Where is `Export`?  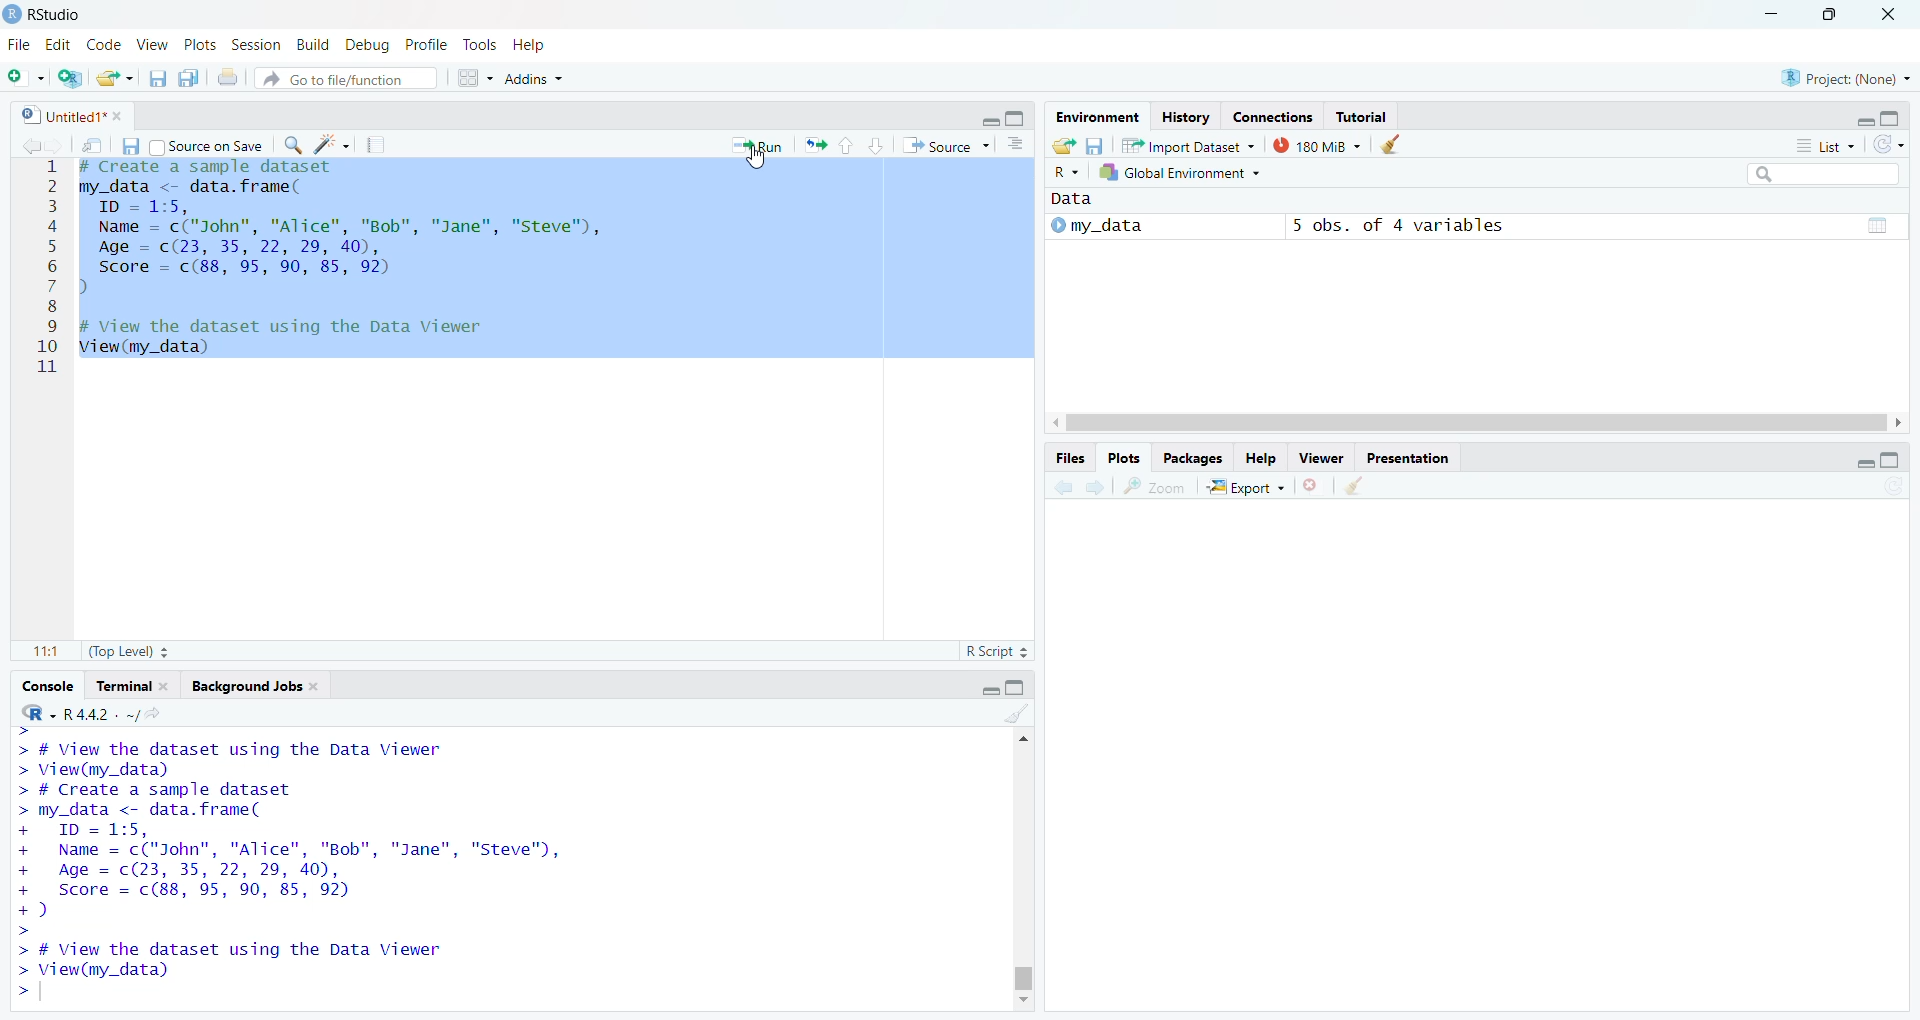 Export is located at coordinates (1242, 486).